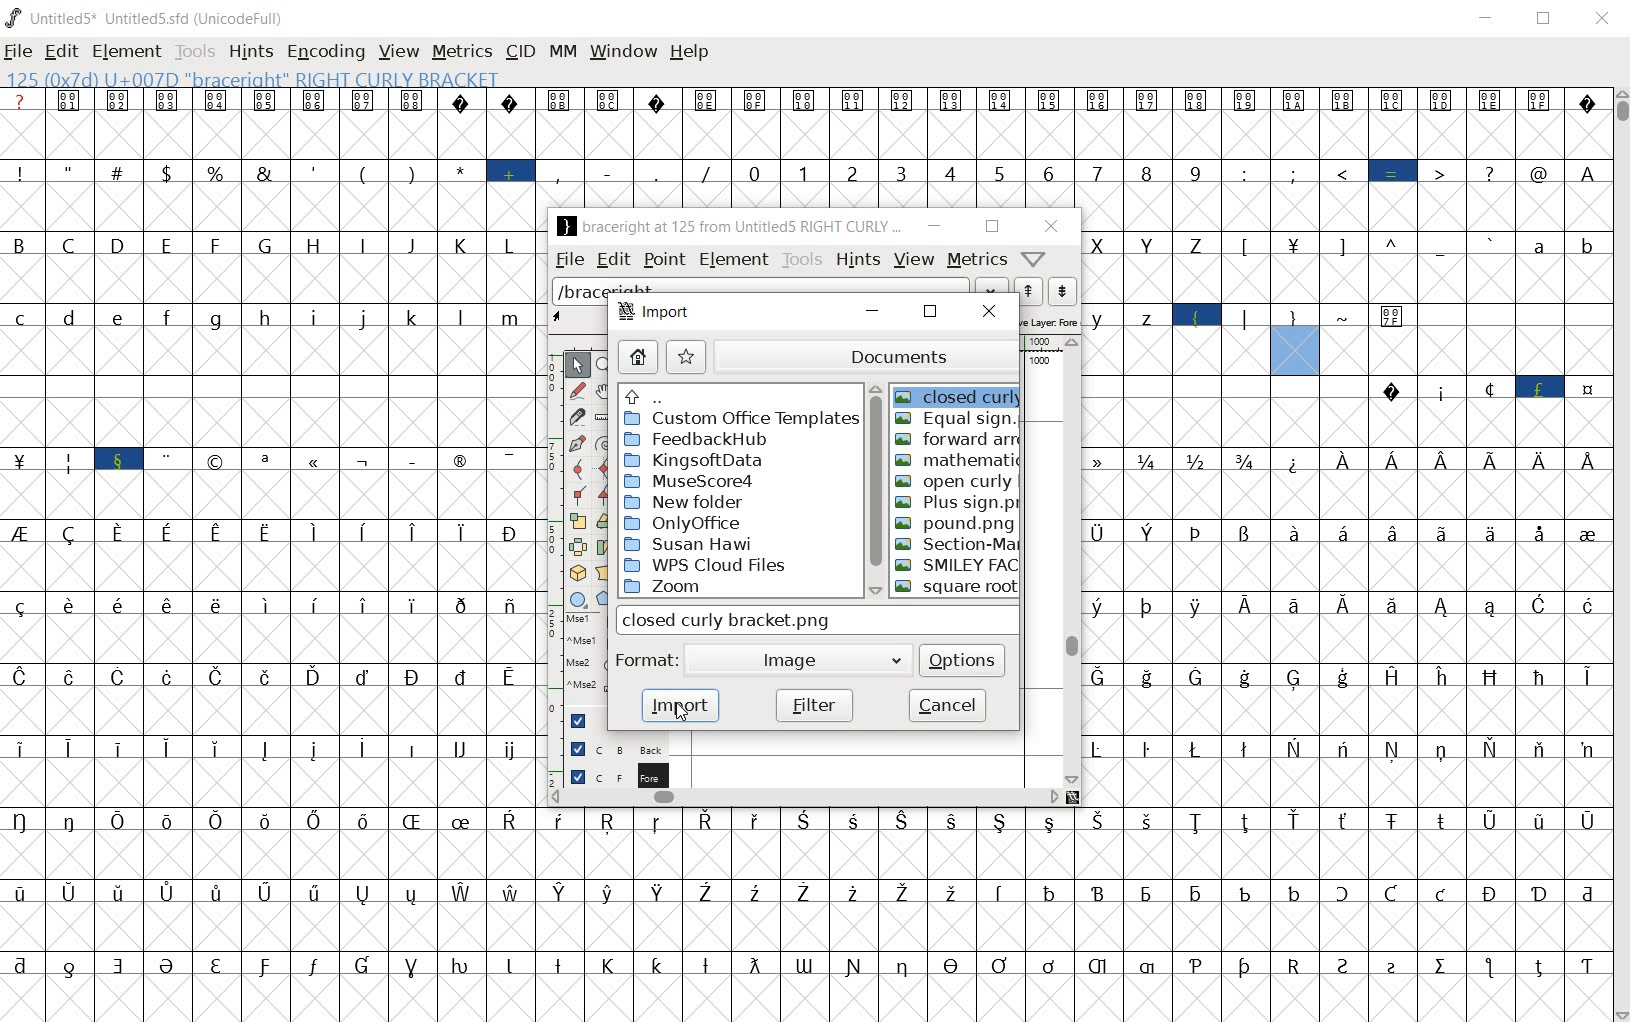 This screenshot has width=1630, height=1022. Describe the element at coordinates (563, 53) in the screenshot. I see `MM` at that location.